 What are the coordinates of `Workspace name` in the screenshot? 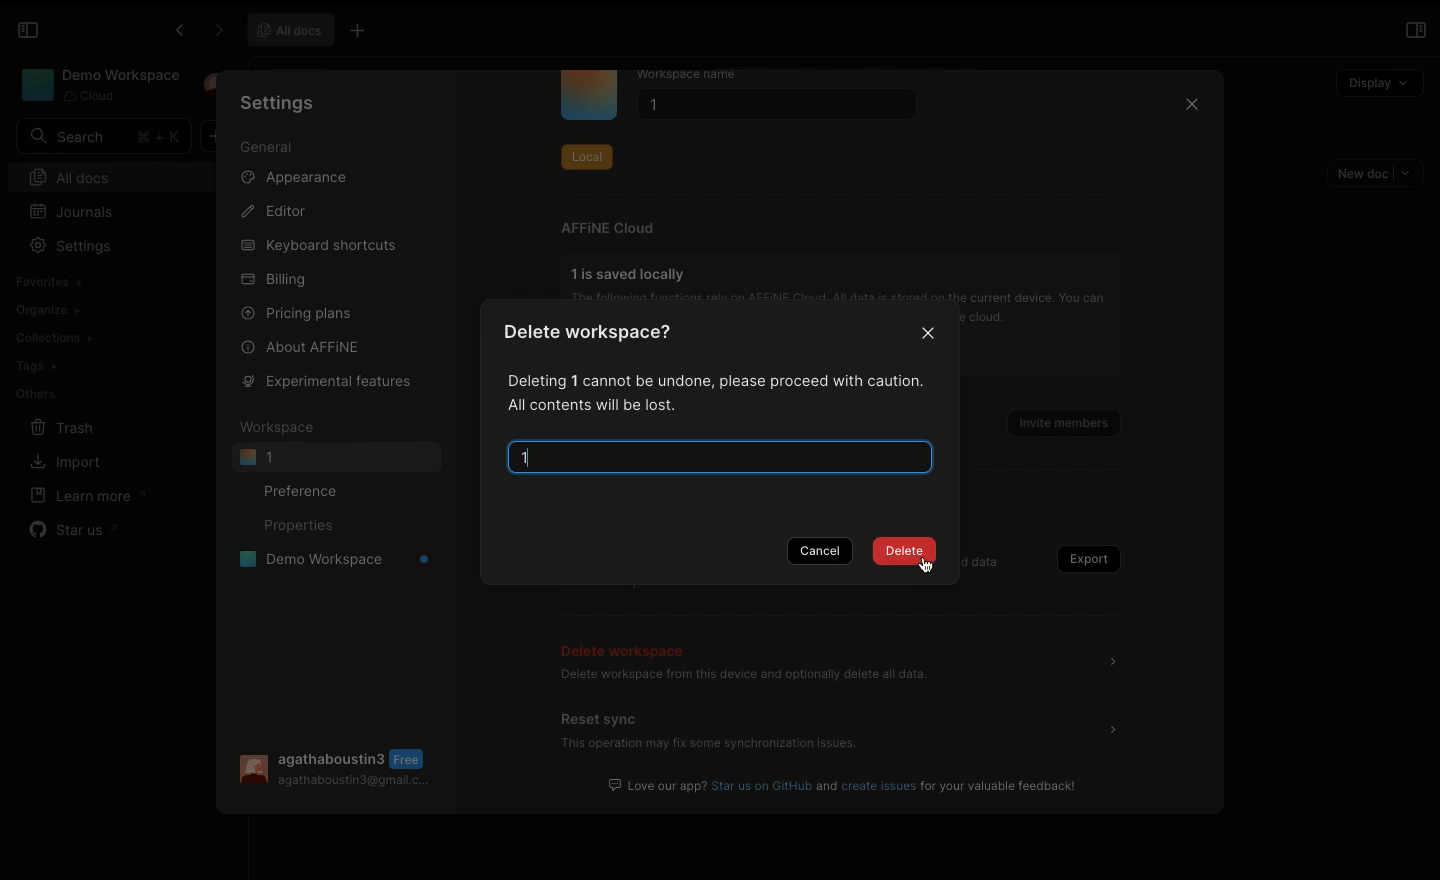 It's located at (703, 75).